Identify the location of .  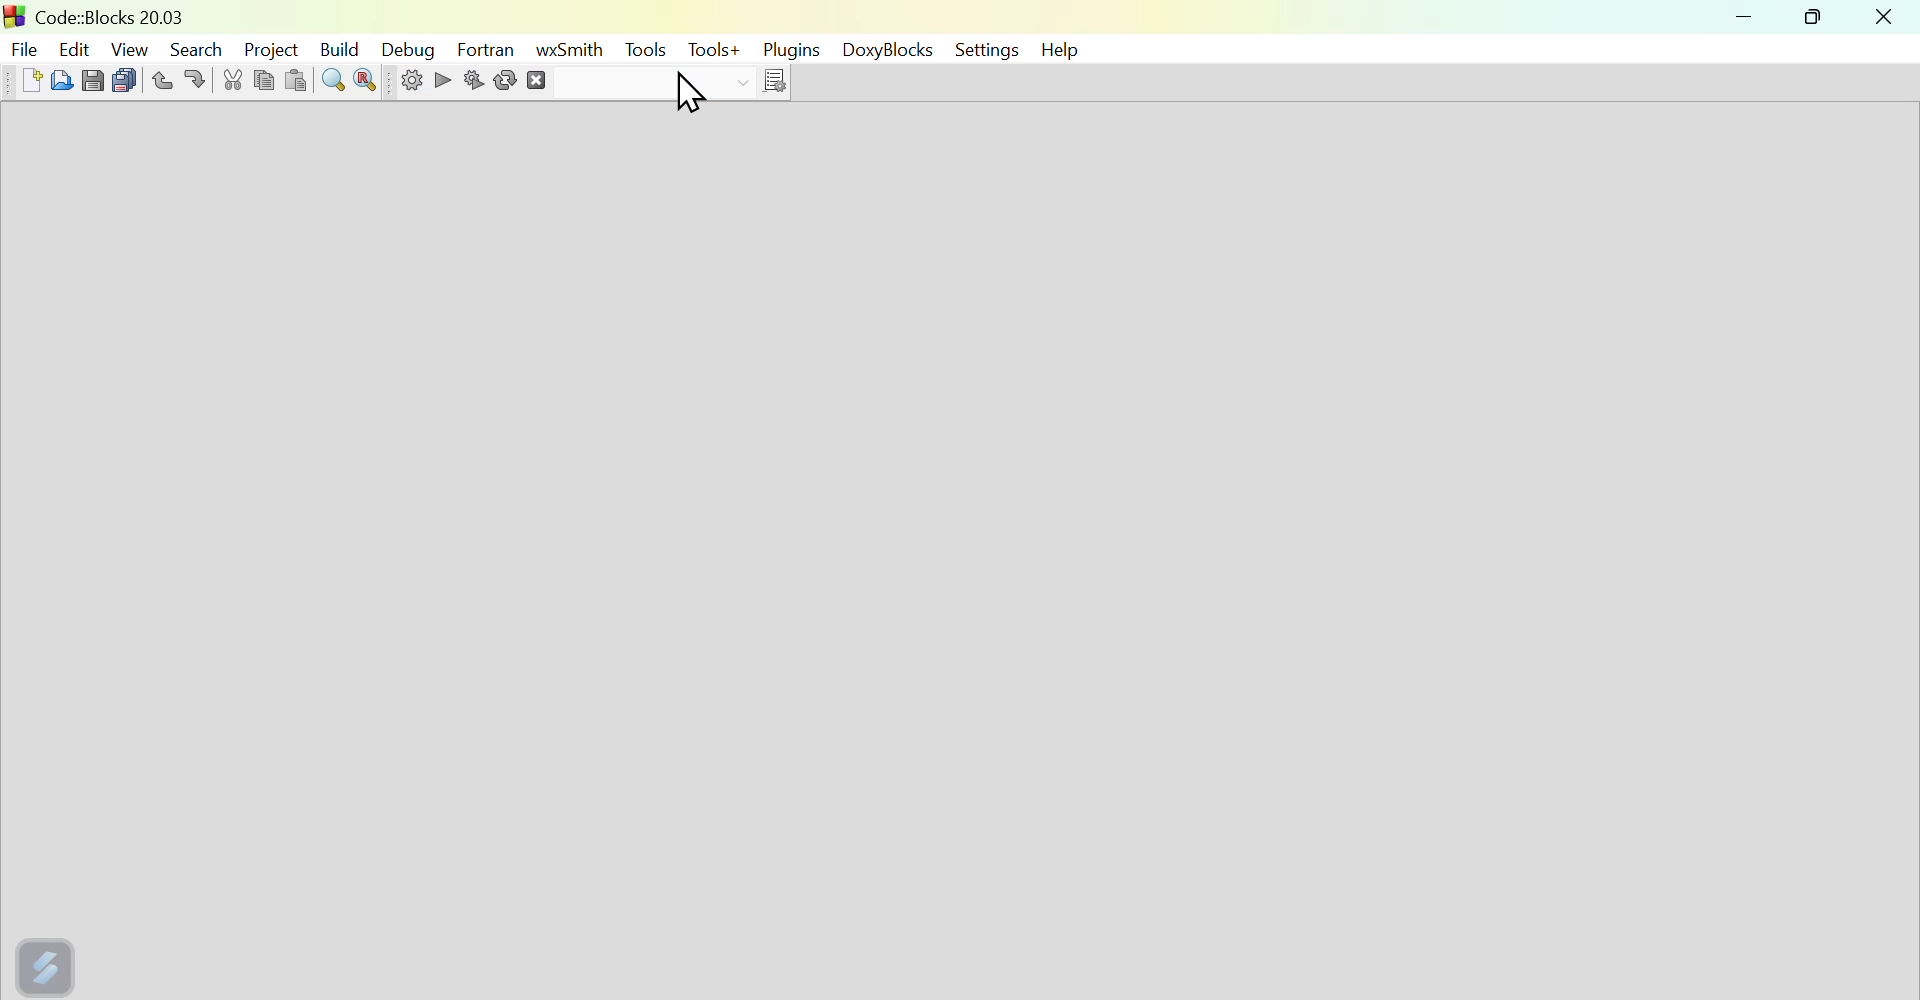
(645, 50).